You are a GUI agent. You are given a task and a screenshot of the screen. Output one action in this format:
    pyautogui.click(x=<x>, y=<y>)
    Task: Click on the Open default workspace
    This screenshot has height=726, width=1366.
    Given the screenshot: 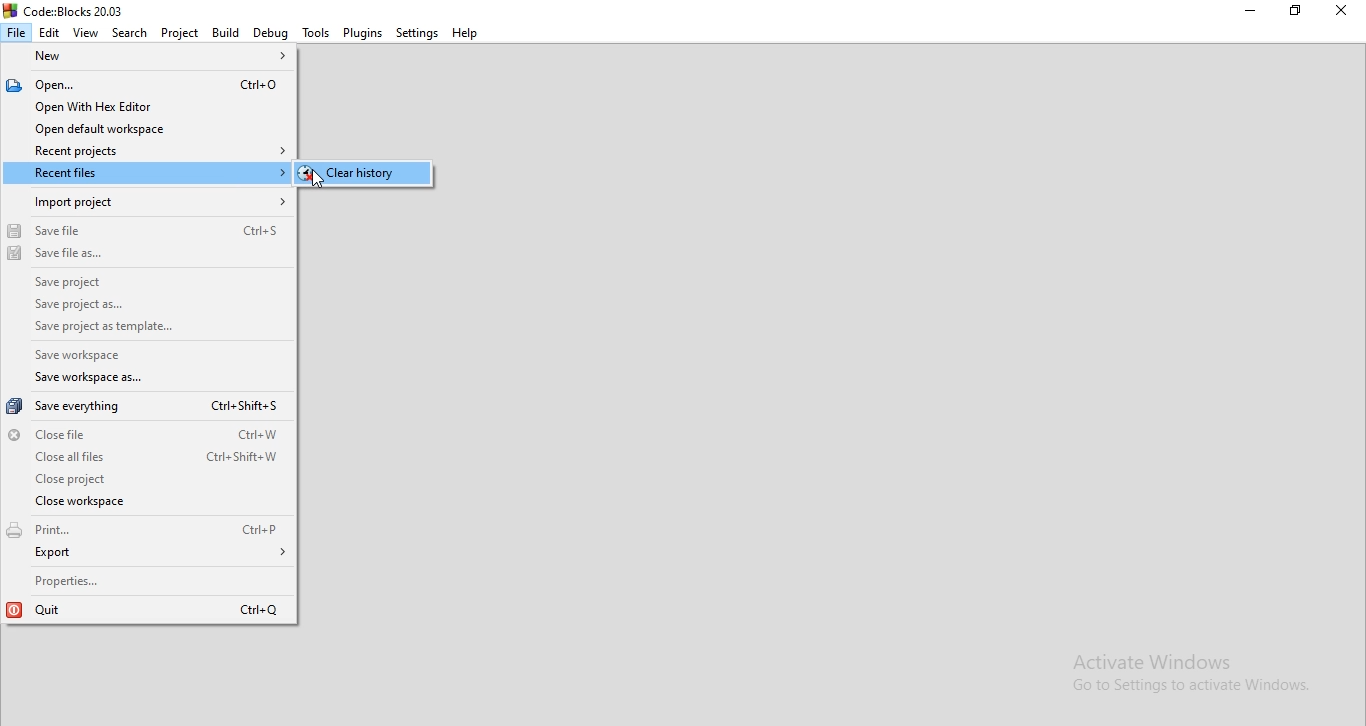 What is the action you would take?
    pyautogui.click(x=144, y=129)
    